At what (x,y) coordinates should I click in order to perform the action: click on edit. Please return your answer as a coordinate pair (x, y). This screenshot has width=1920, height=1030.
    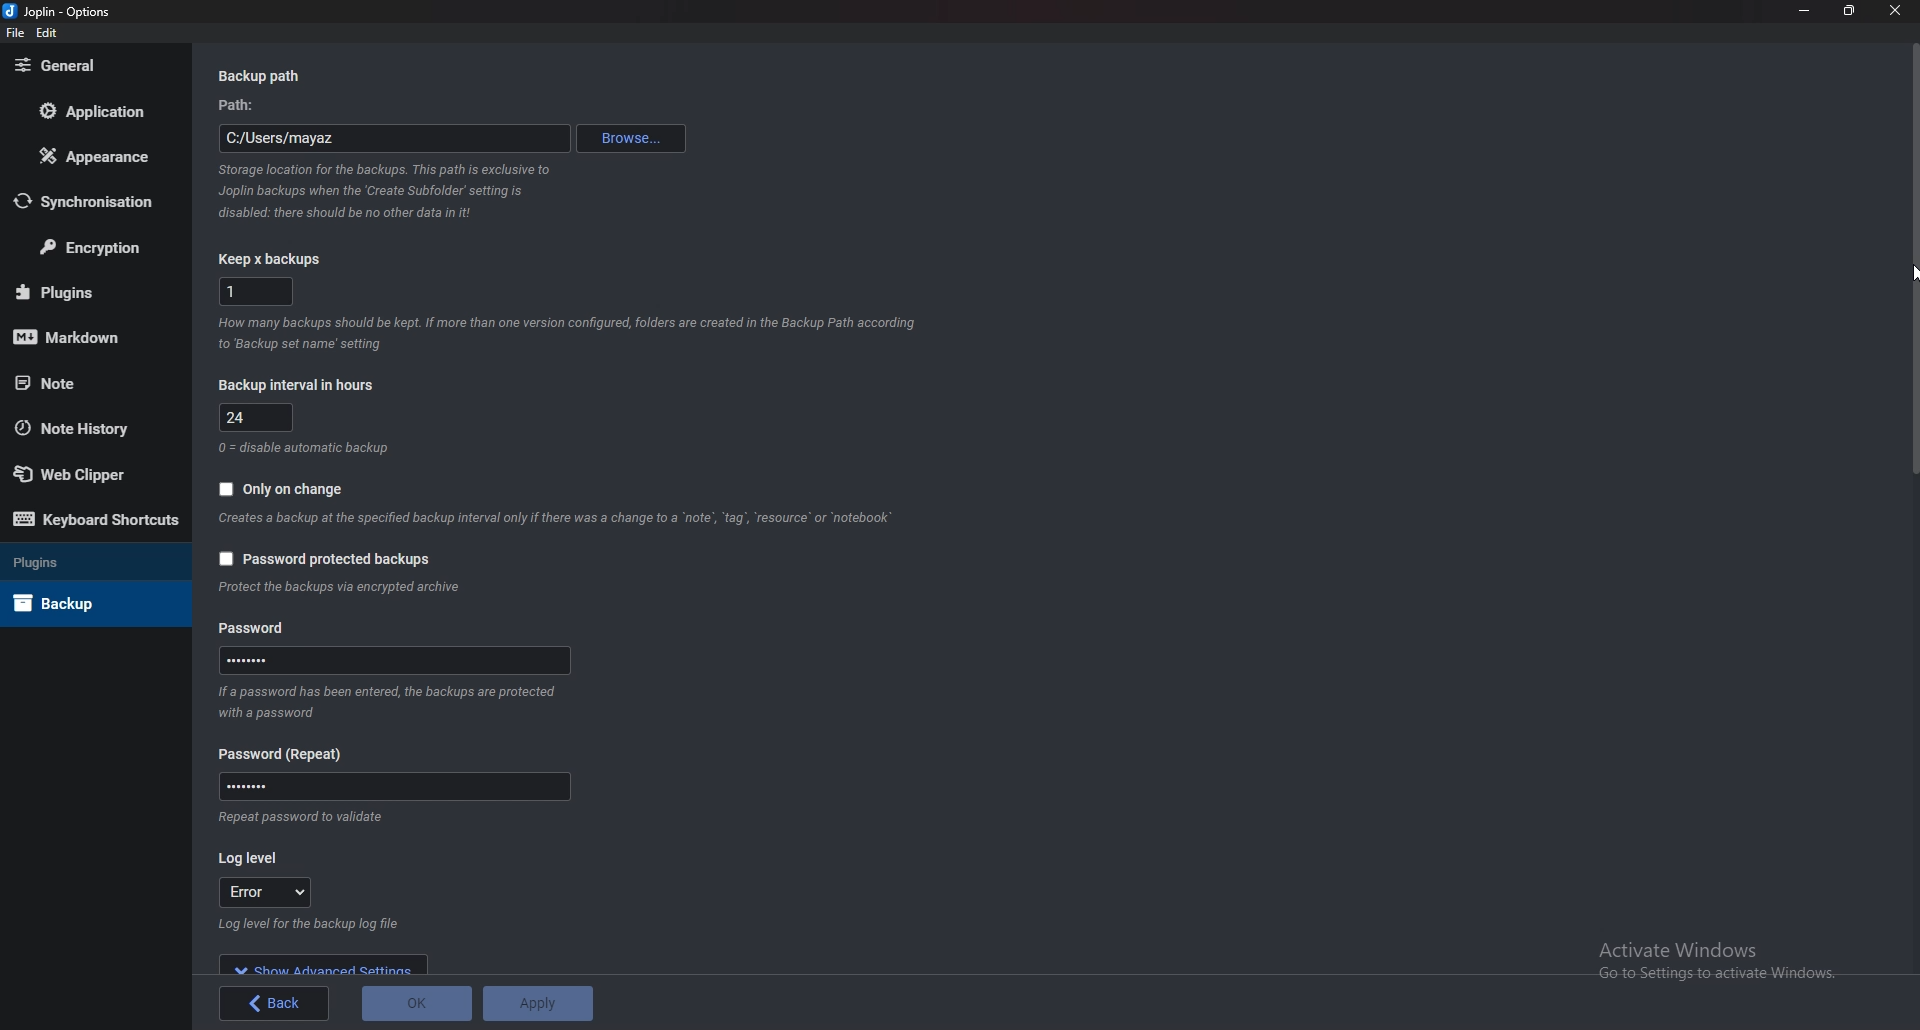
    Looking at the image, I should click on (50, 33).